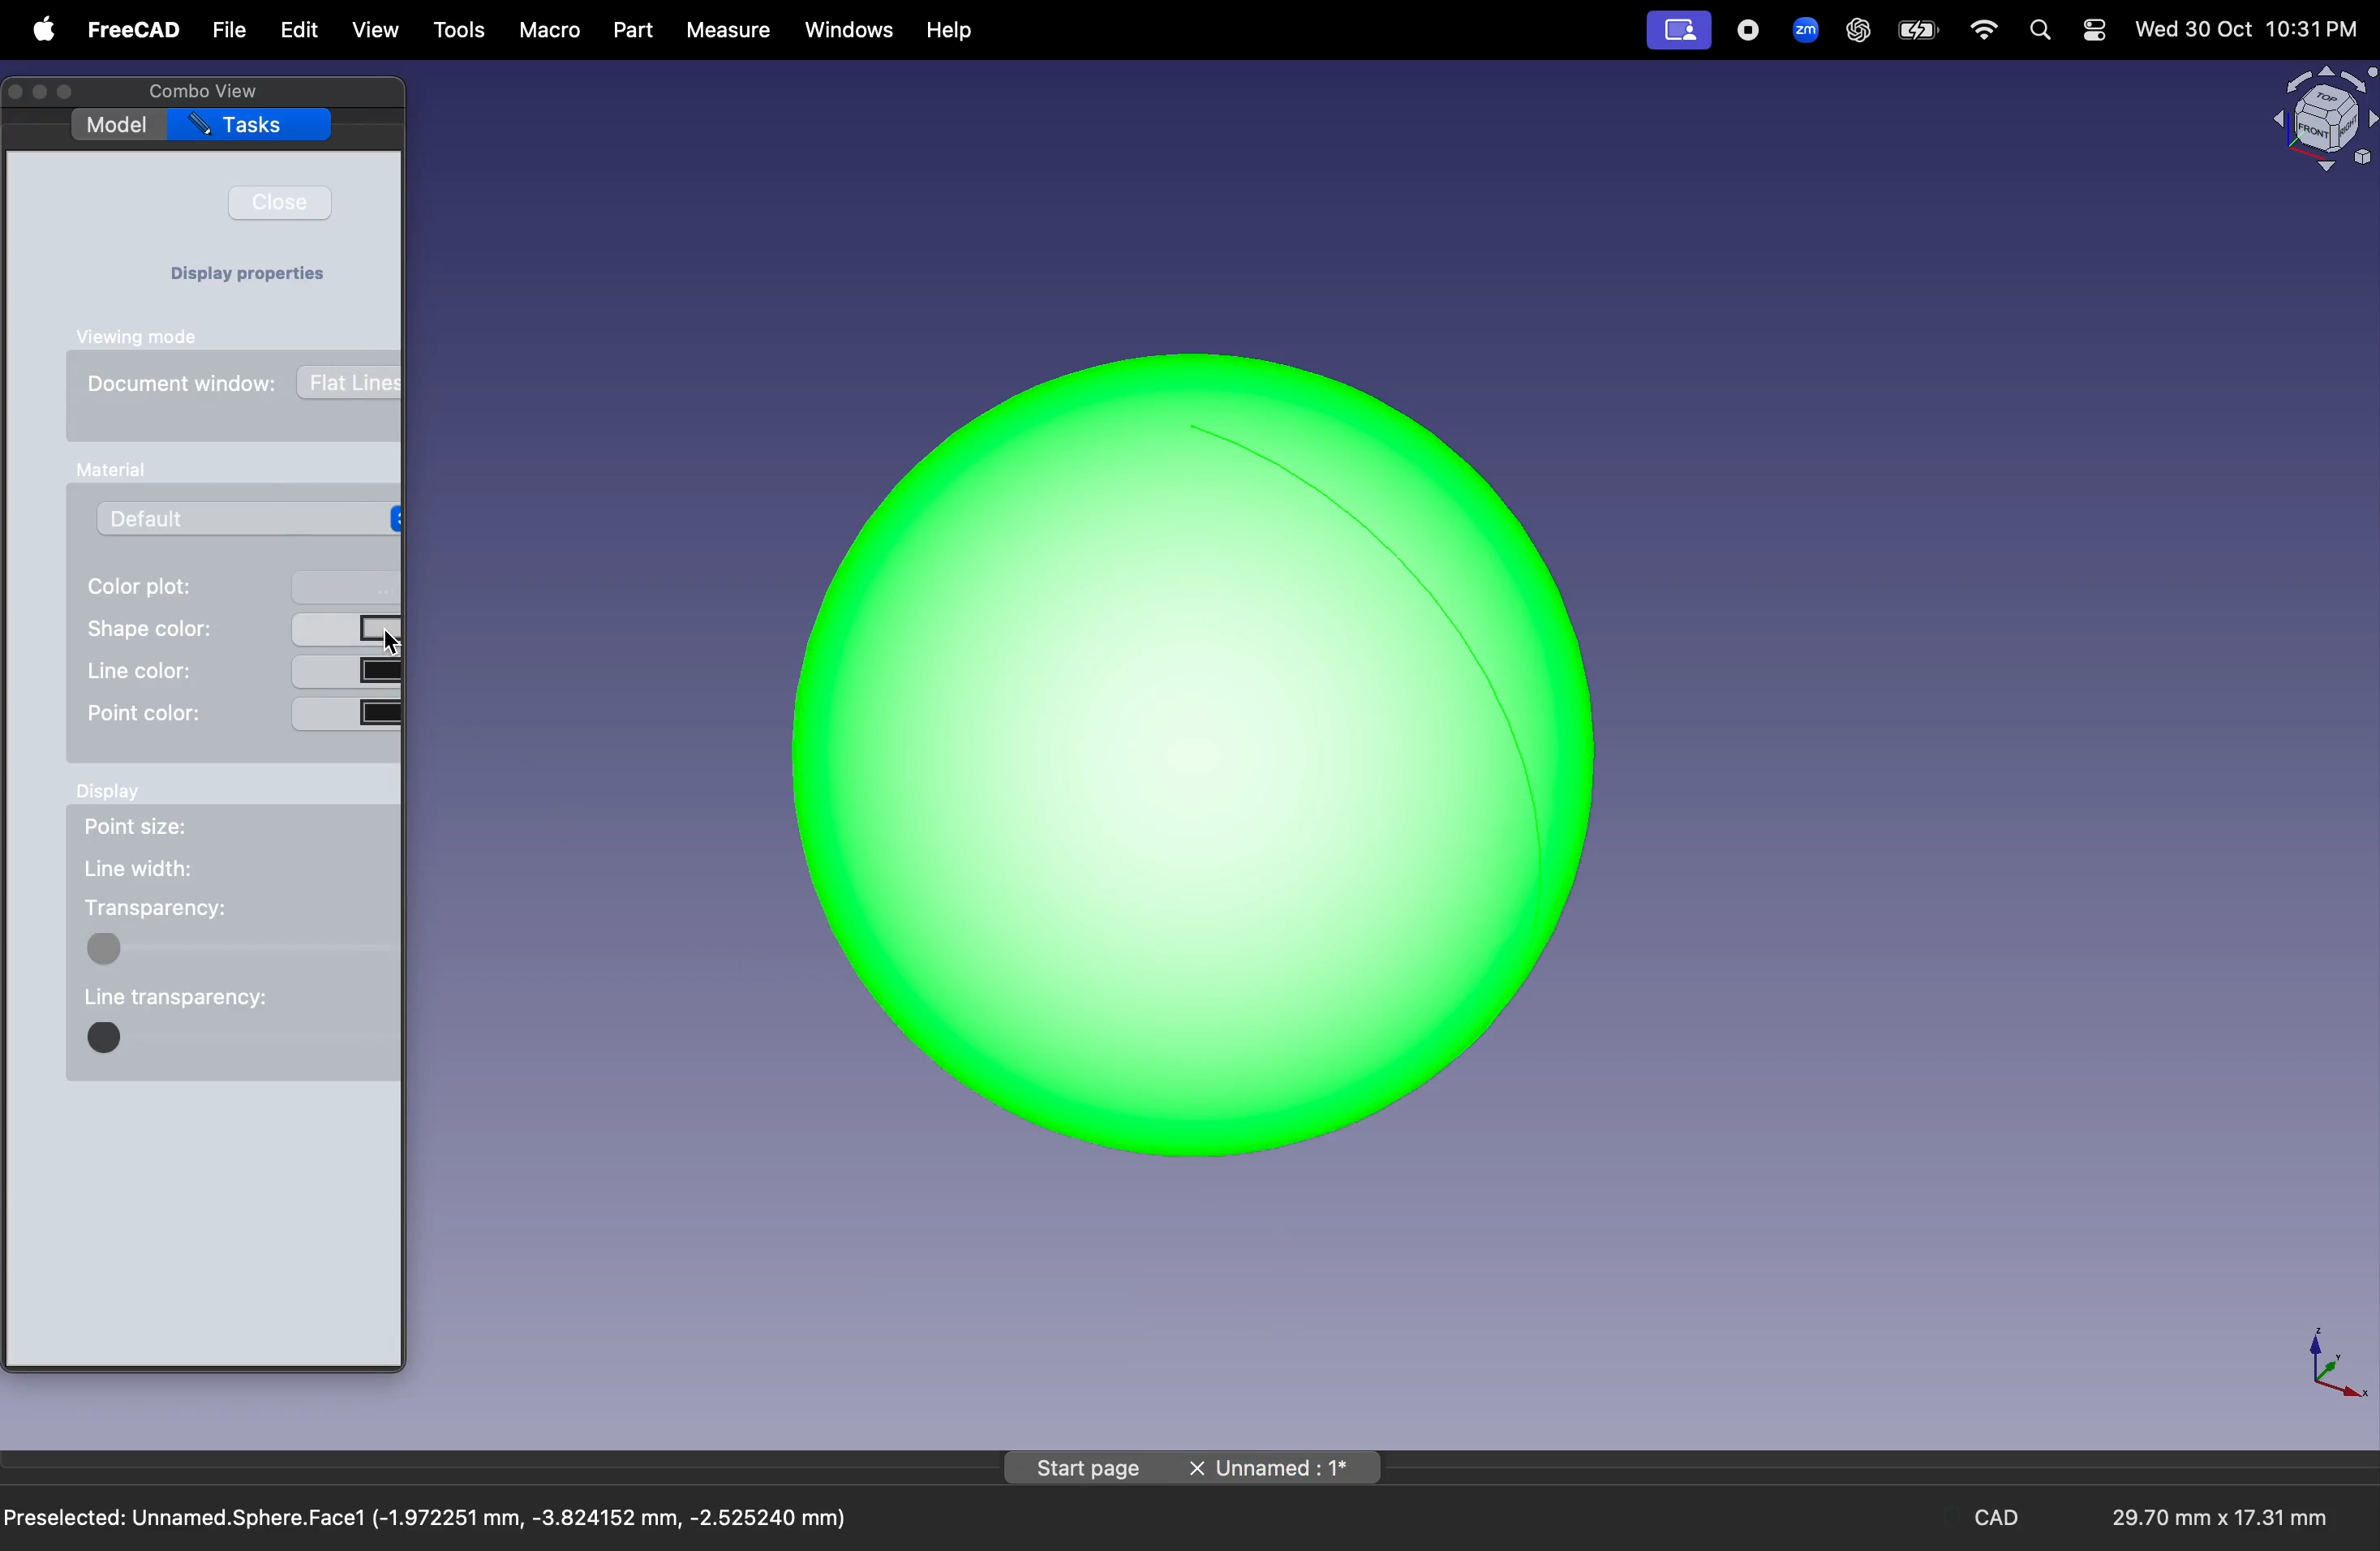  I want to click on chatgpt, so click(1857, 30).